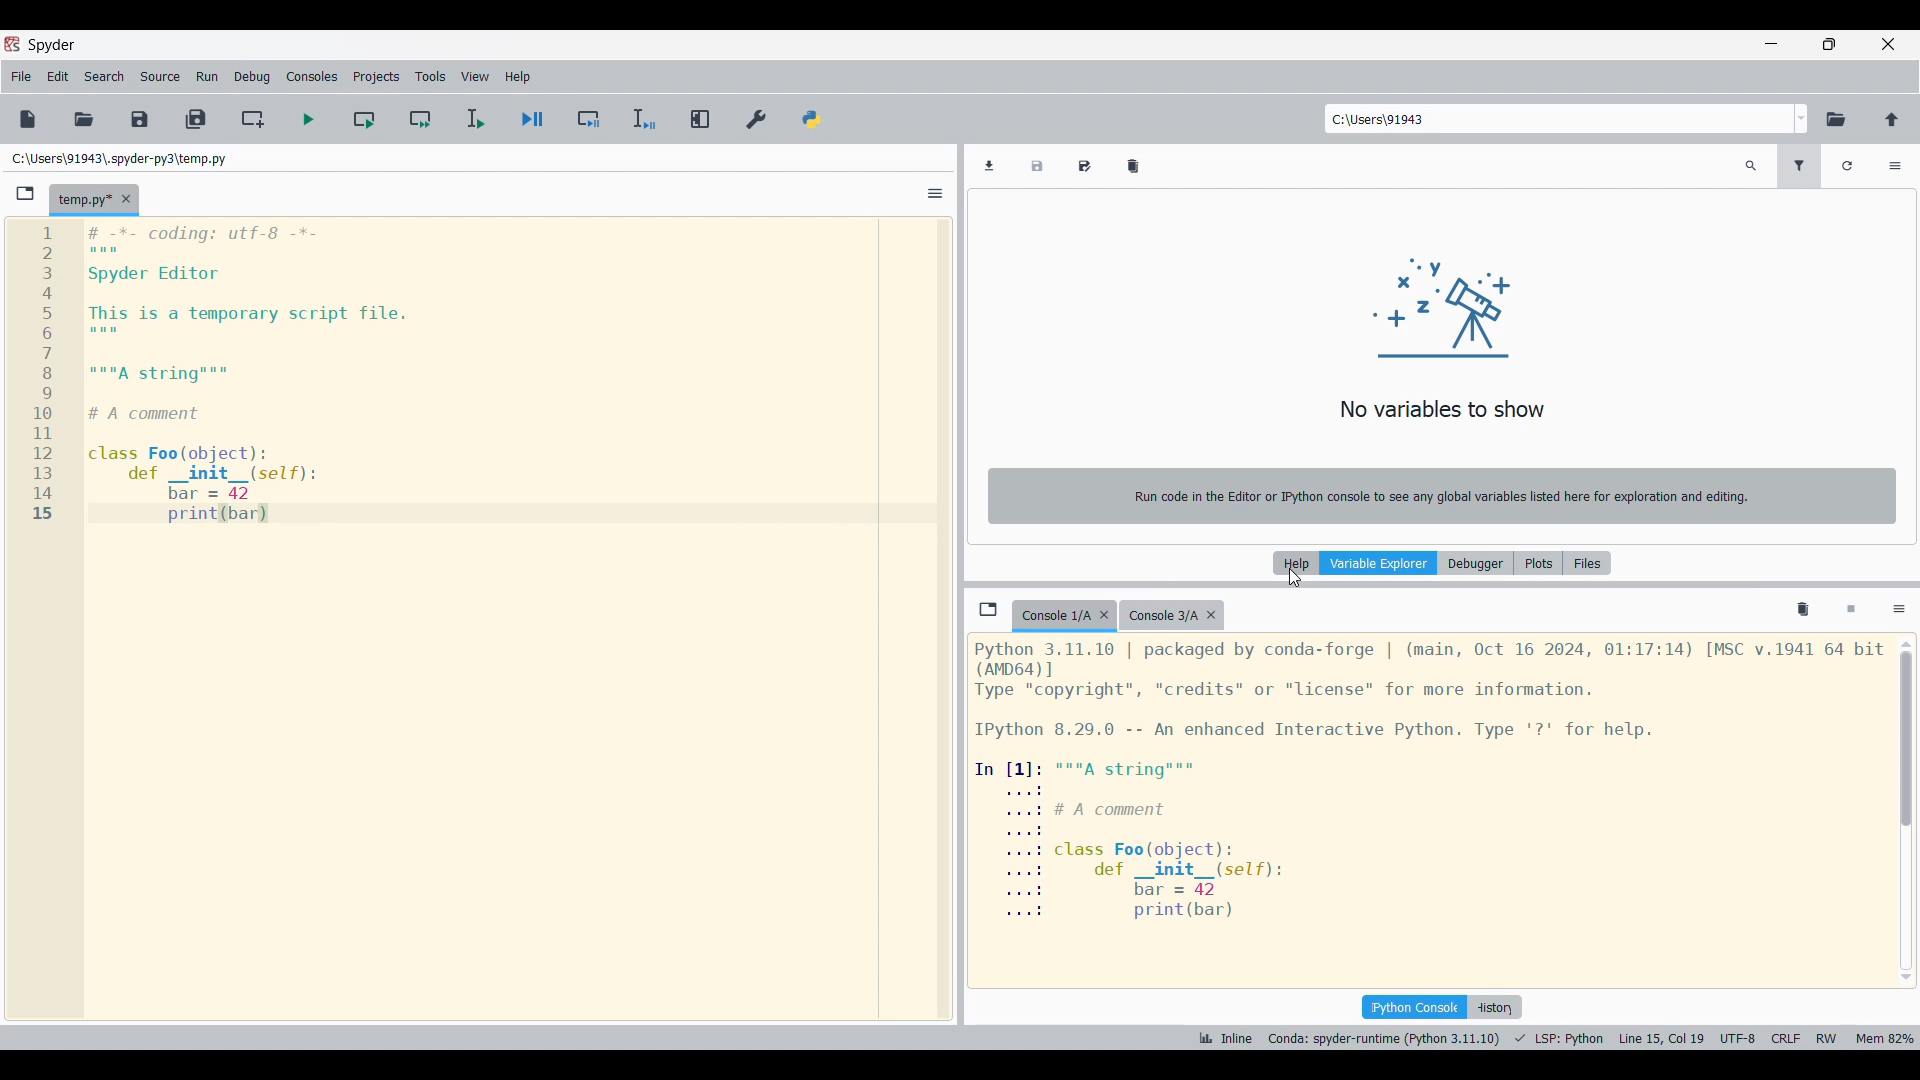 The image size is (1920, 1080). I want to click on Search menu, so click(104, 77).